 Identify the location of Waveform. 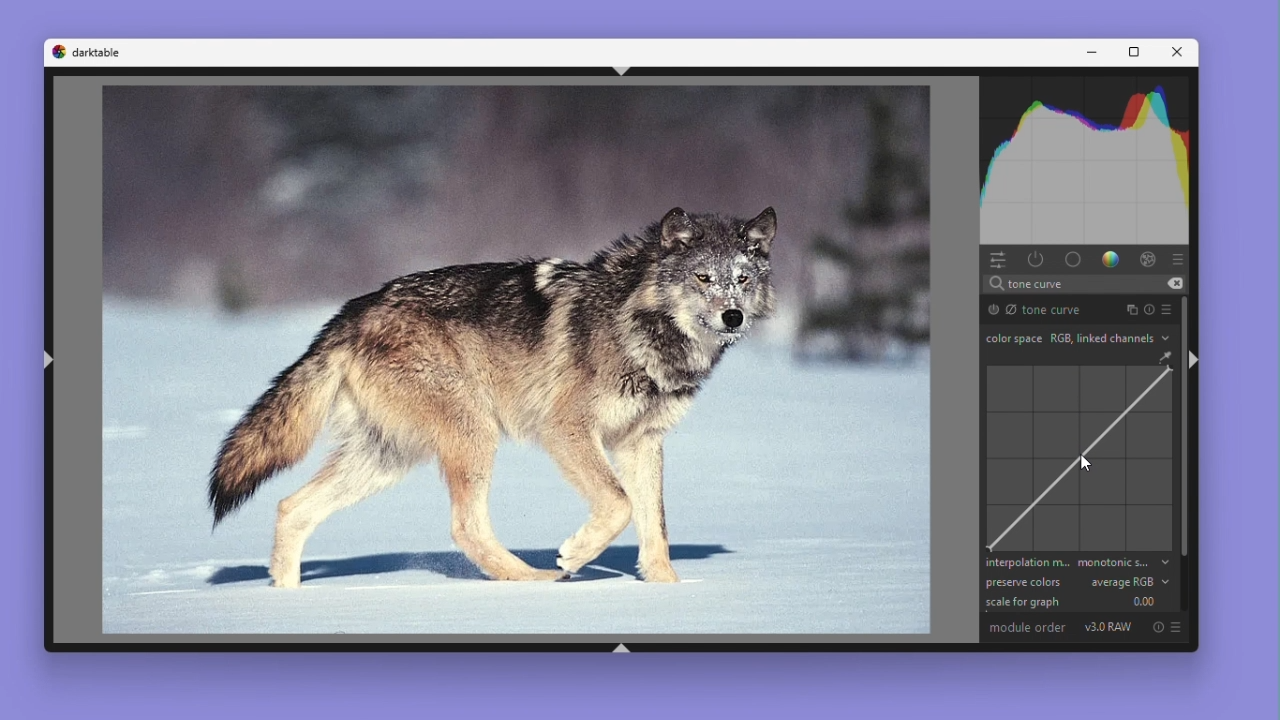
(1086, 163).